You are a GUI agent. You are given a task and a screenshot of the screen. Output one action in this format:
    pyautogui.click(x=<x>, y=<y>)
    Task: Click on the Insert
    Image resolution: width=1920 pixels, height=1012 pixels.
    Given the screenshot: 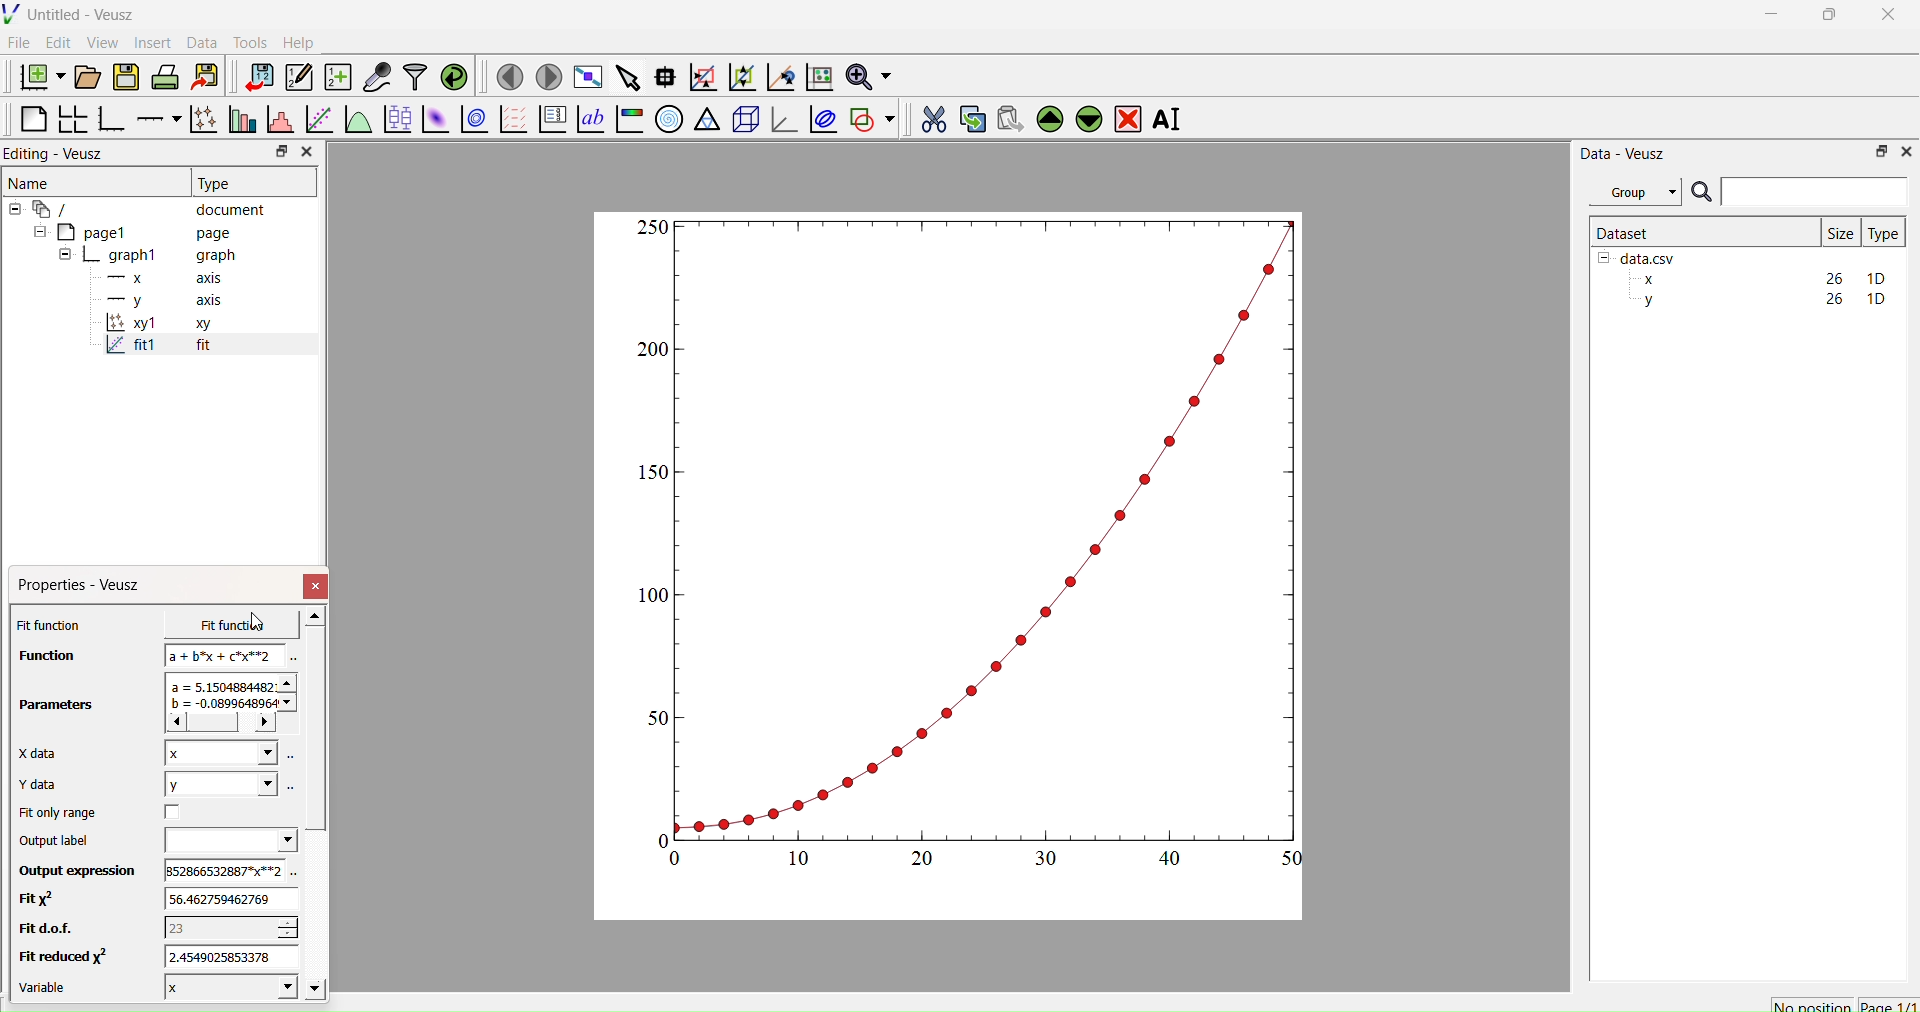 What is the action you would take?
    pyautogui.click(x=156, y=42)
    